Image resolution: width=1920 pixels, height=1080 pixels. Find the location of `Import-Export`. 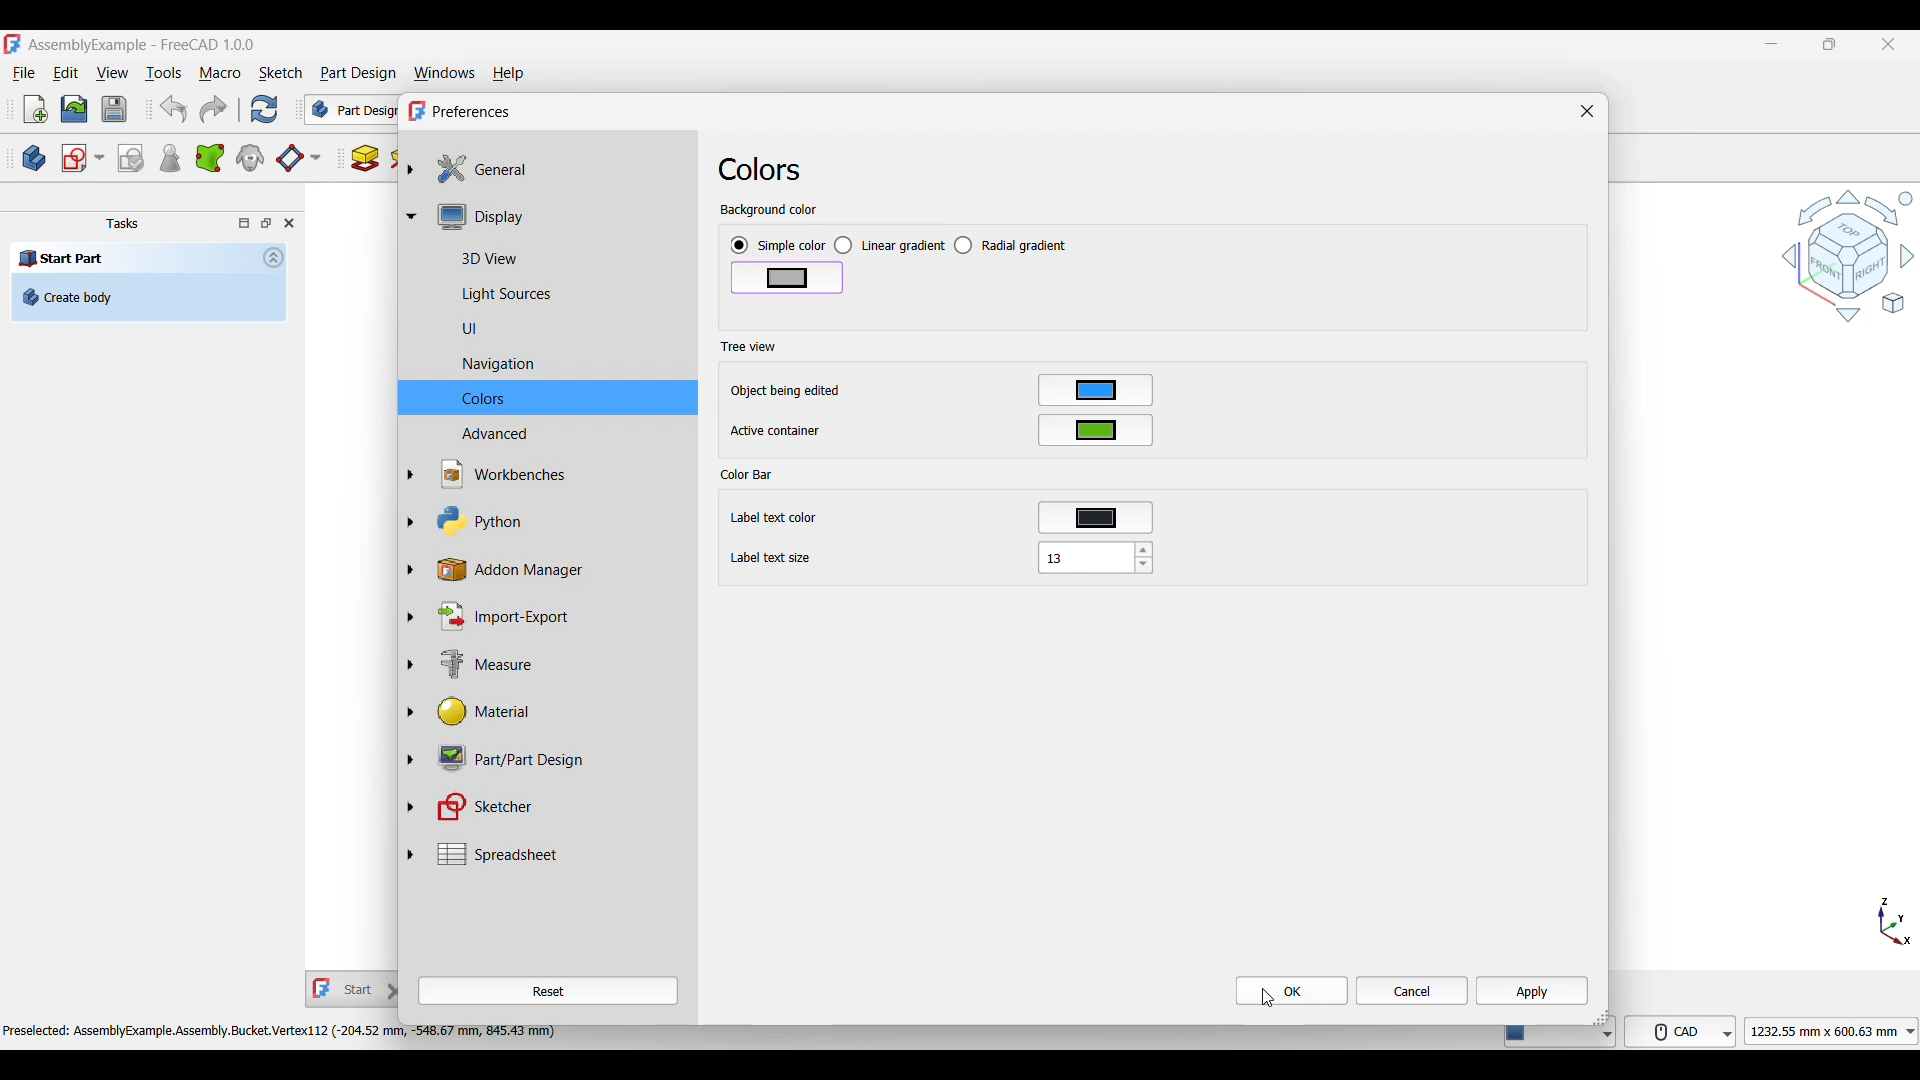

Import-Export is located at coordinates (559, 616).